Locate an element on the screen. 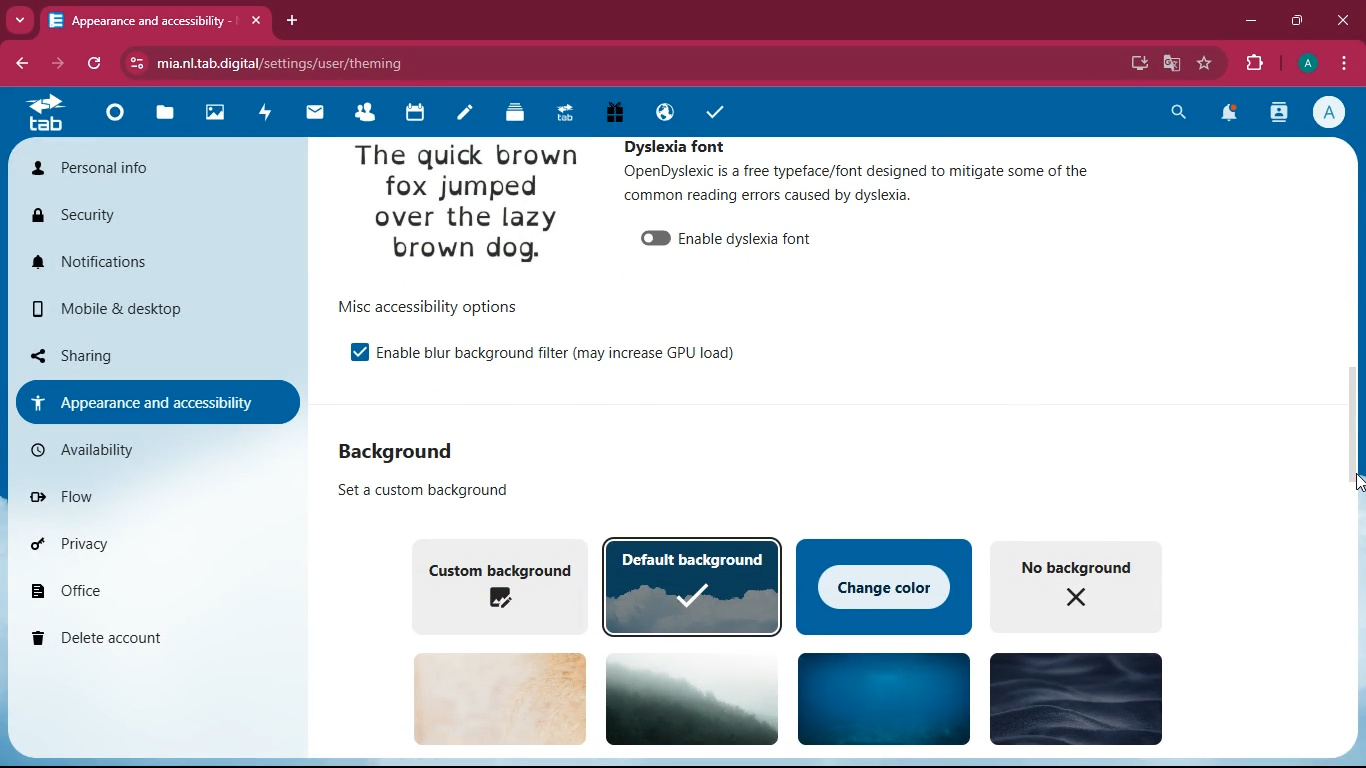 This screenshot has width=1366, height=768. notes is located at coordinates (461, 115).